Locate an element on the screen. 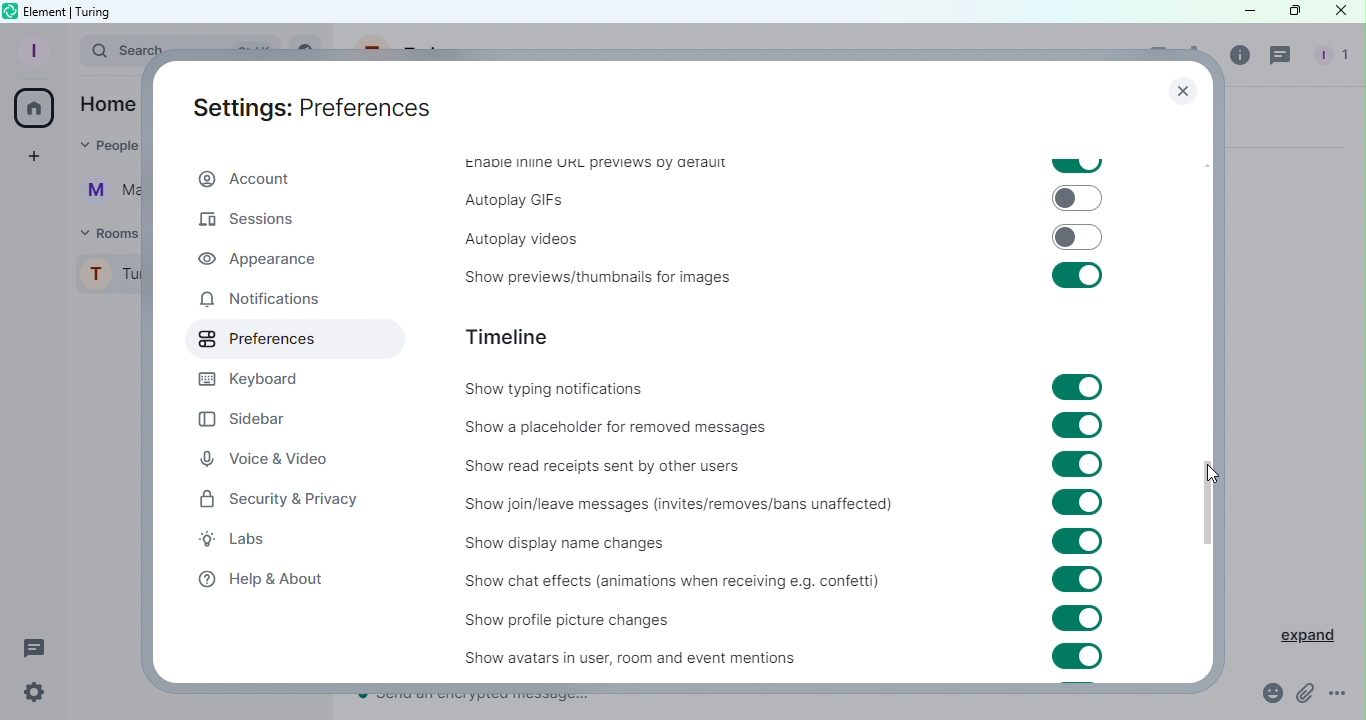 This screenshot has width=1366, height=720. Toggle is located at coordinates (1077, 617).